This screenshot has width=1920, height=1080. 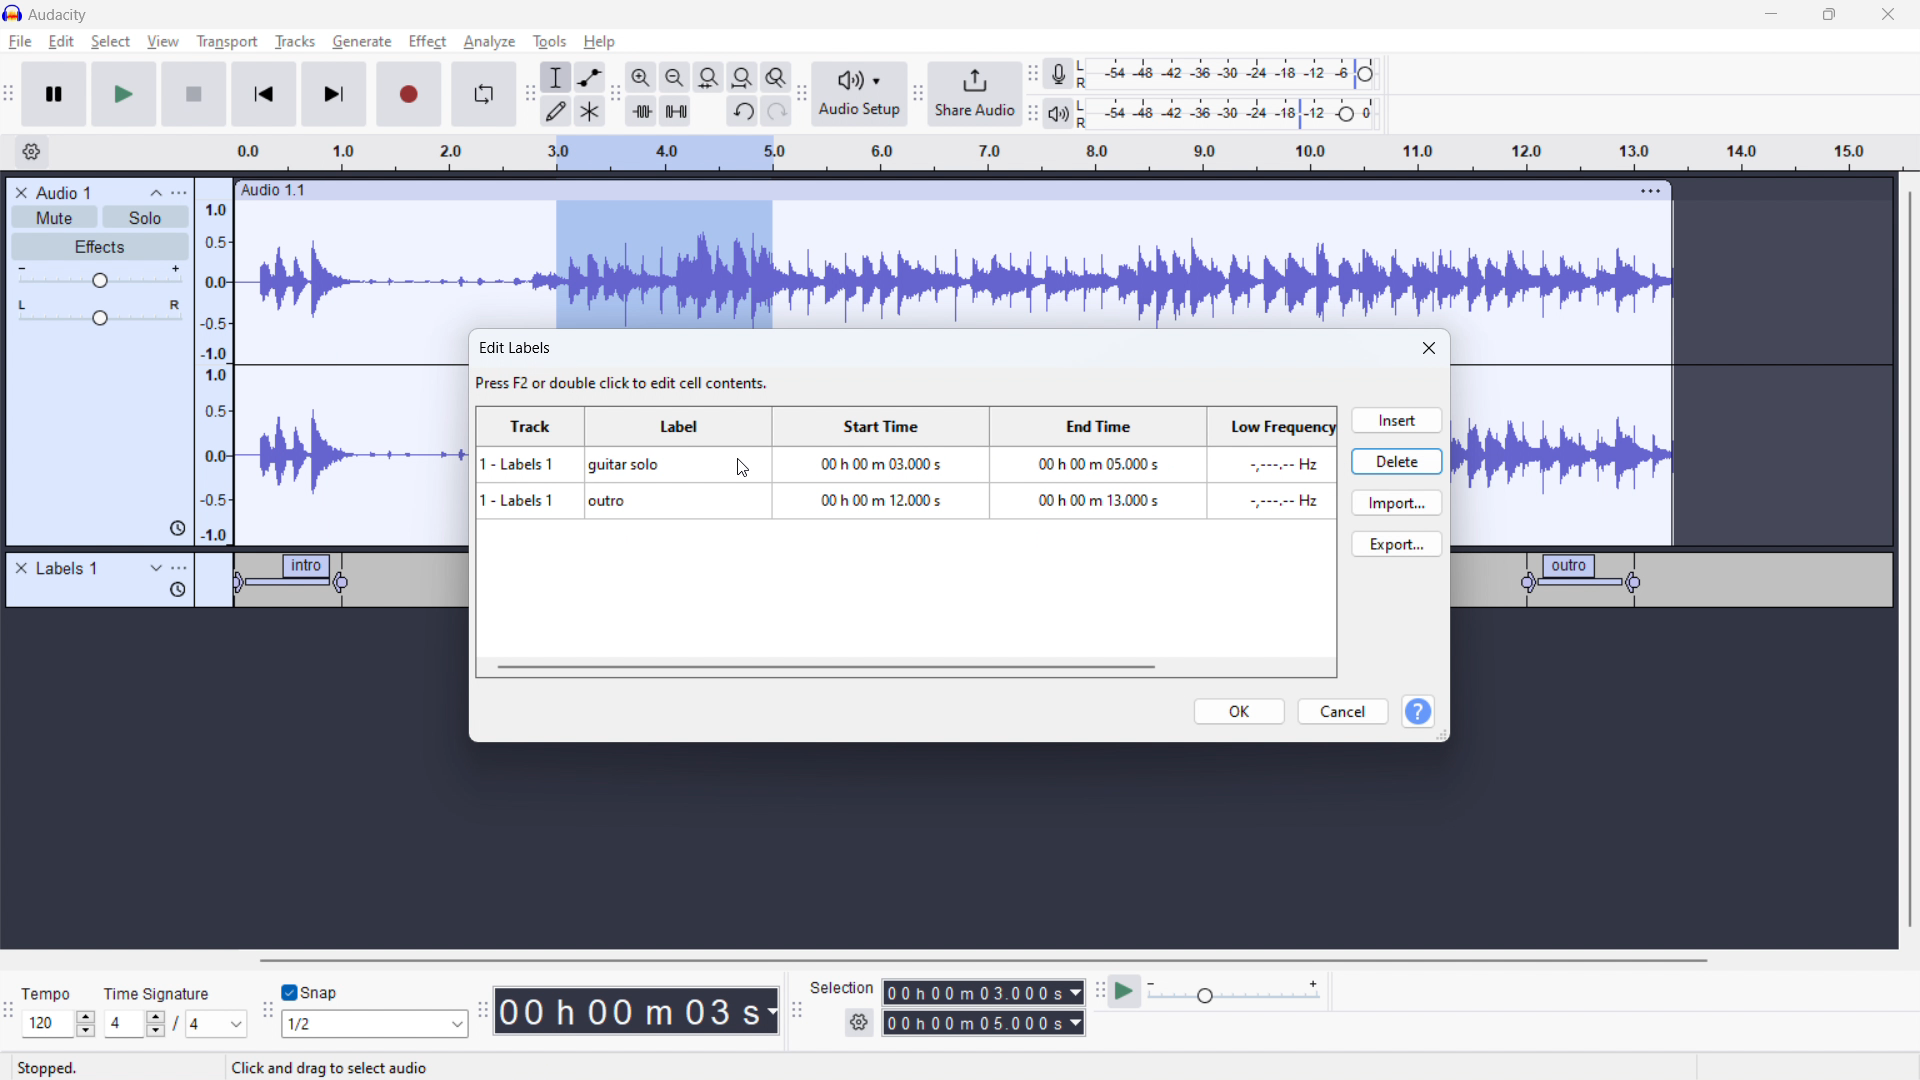 I want to click on time signature toolbar, so click(x=12, y=1016).